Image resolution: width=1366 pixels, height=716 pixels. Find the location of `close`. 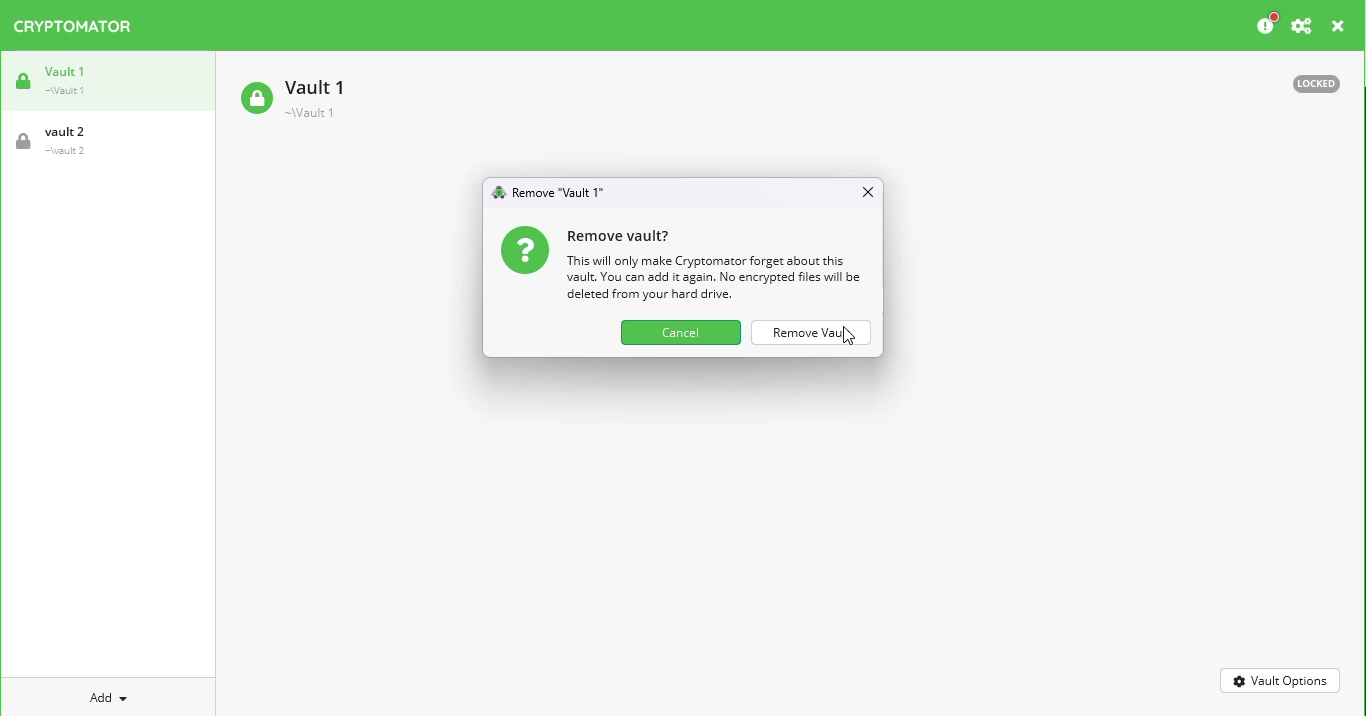

close is located at coordinates (867, 191).